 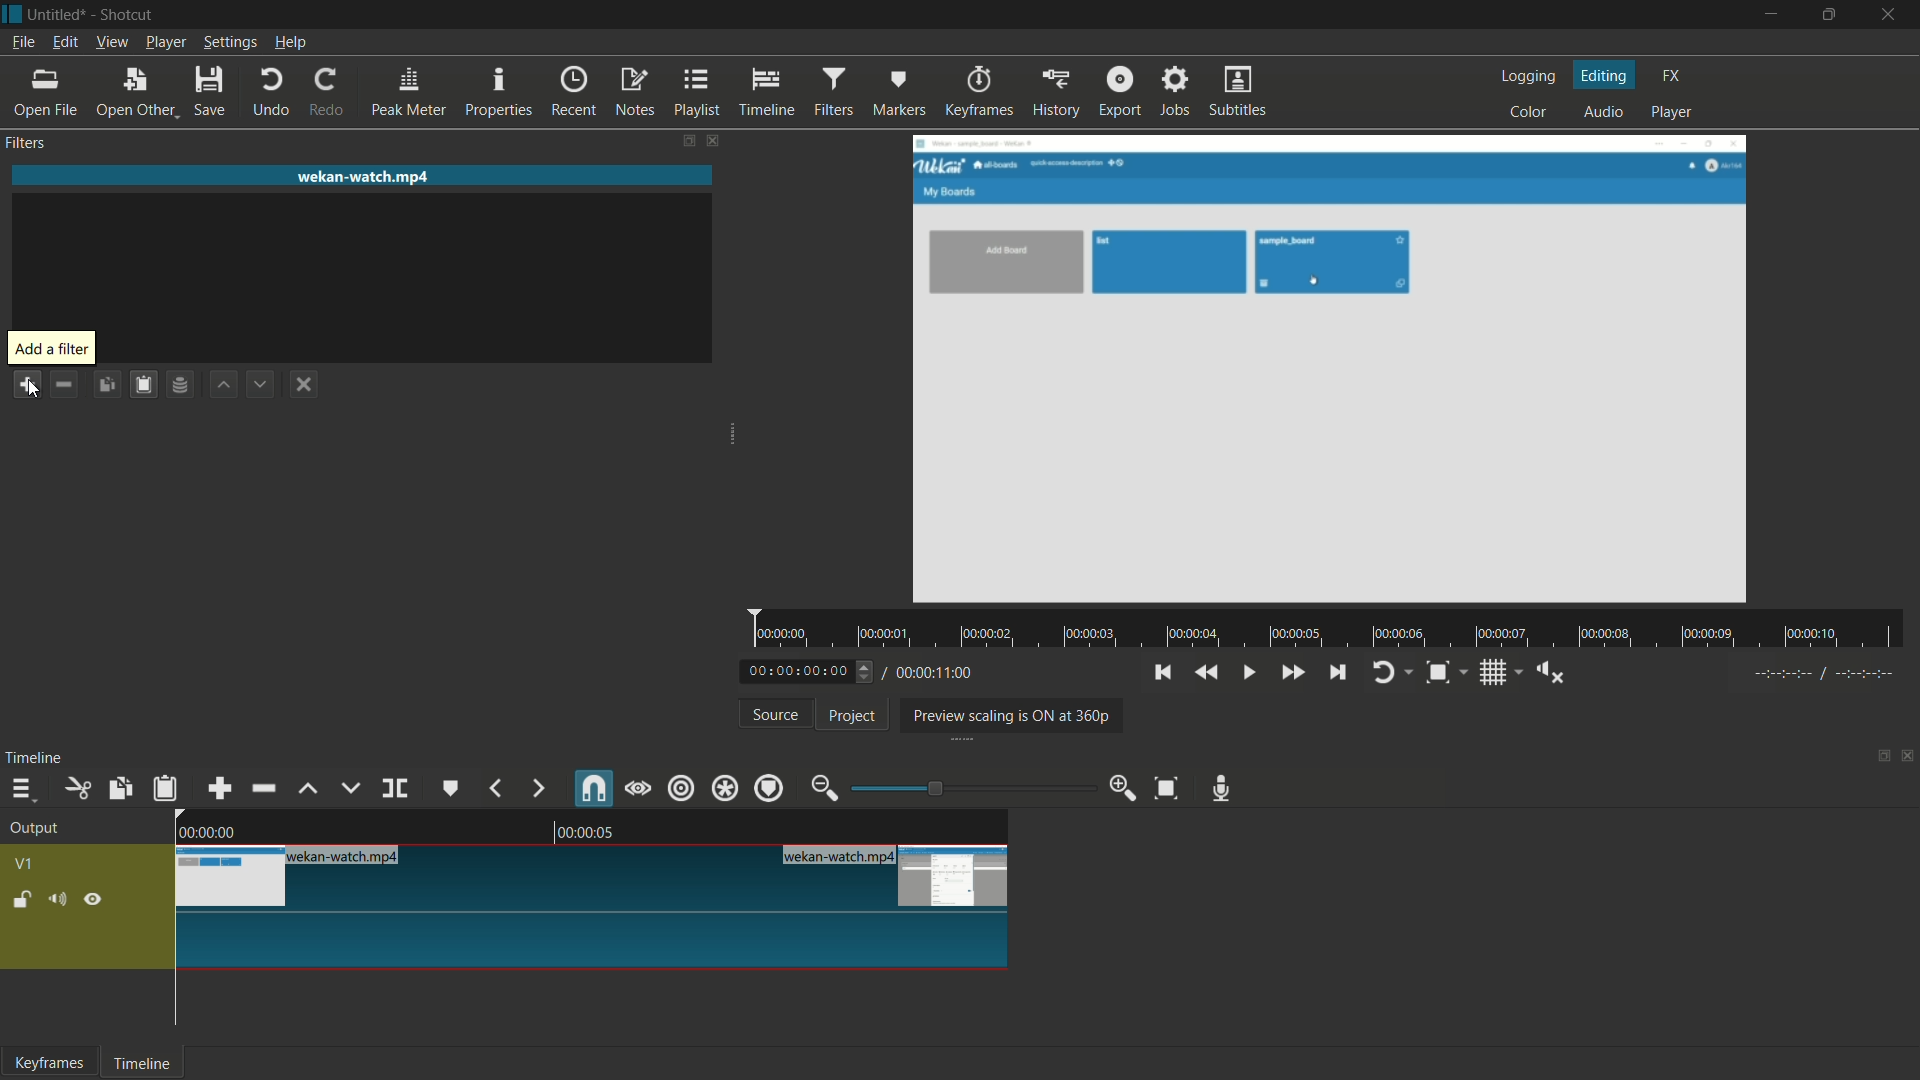 I want to click on audio, so click(x=1603, y=113).